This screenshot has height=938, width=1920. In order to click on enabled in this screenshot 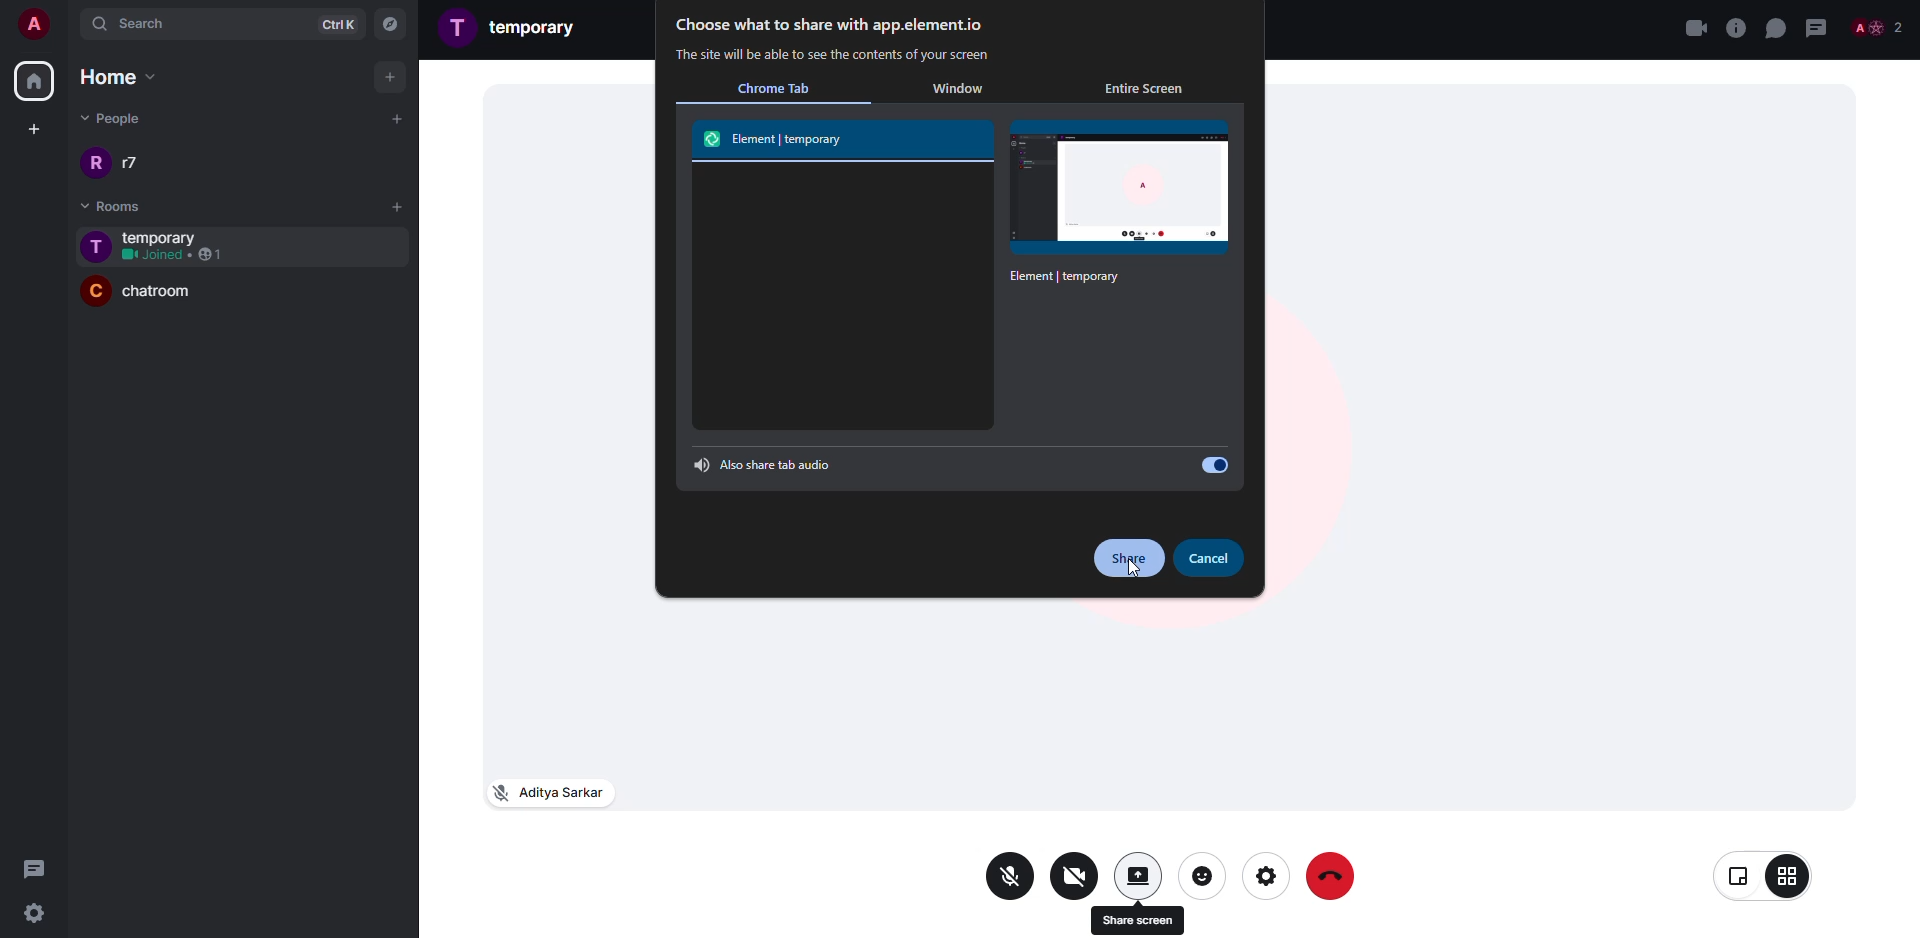, I will do `click(1211, 465)`.